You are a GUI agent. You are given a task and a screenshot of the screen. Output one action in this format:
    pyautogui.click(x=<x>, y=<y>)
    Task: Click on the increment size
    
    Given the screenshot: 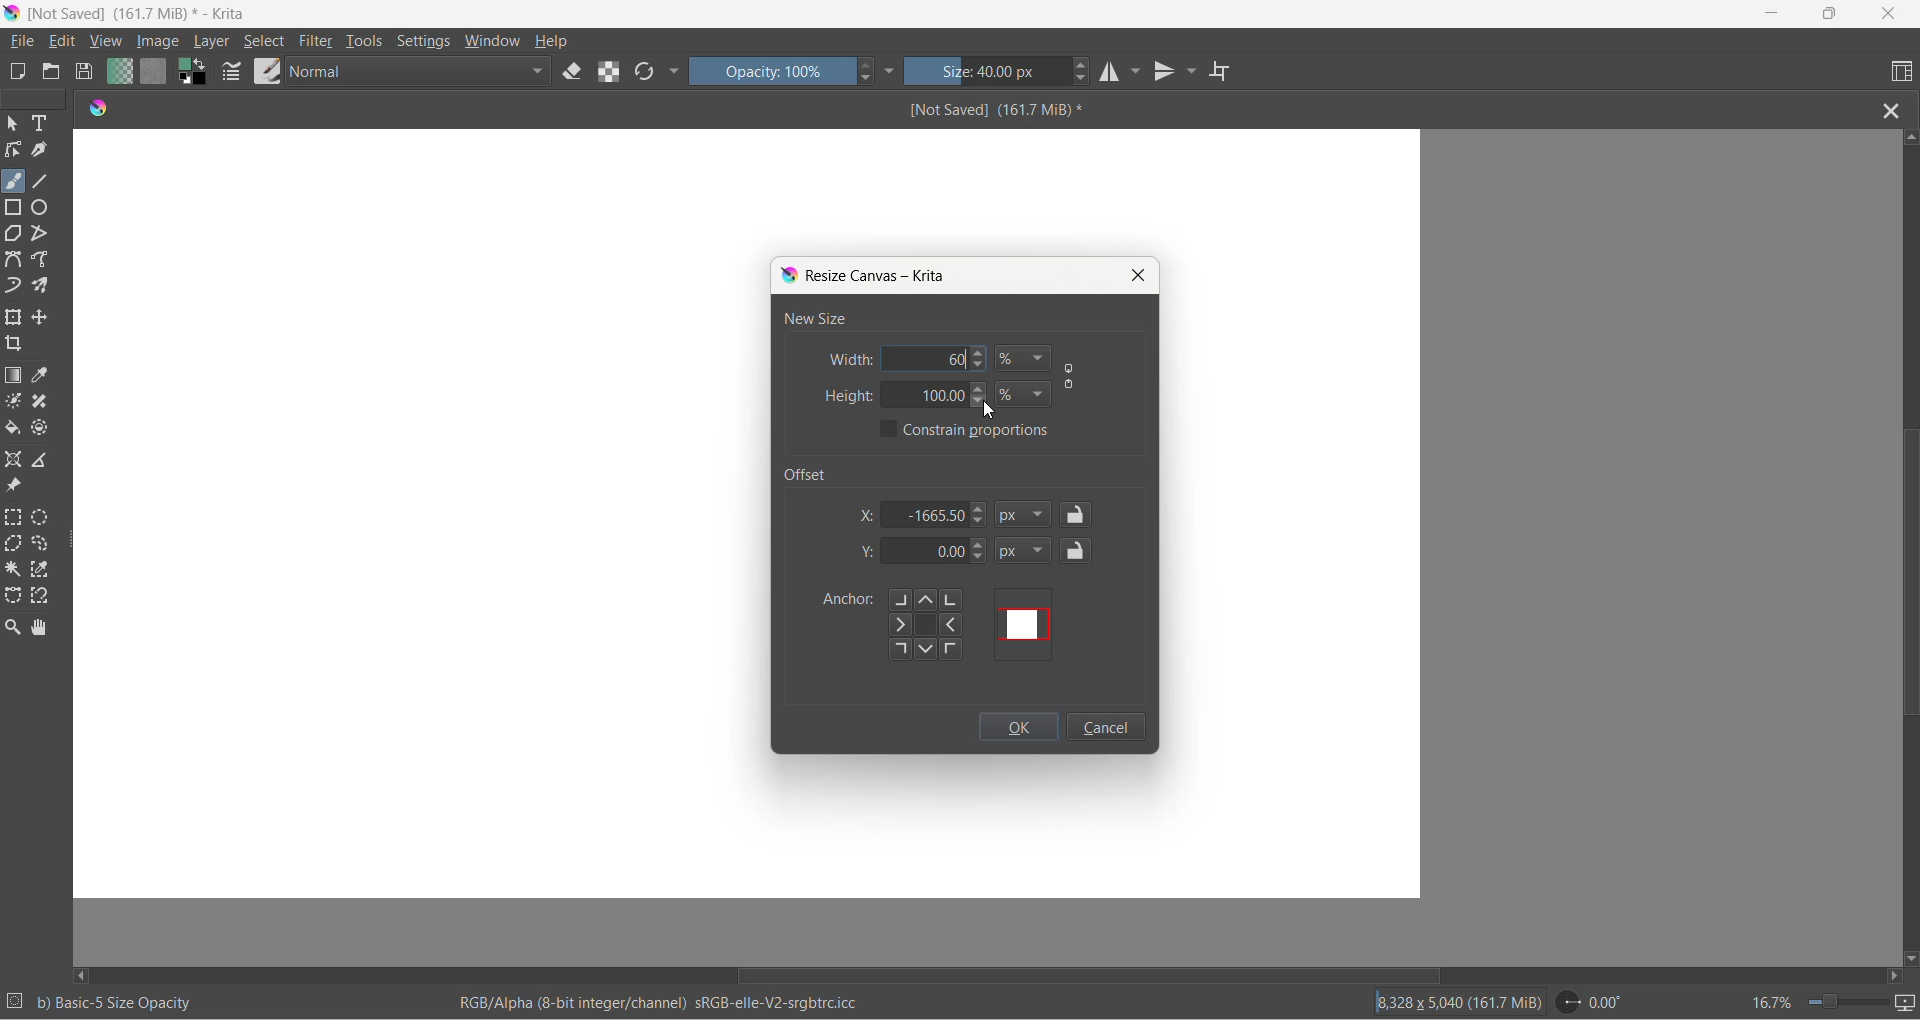 What is the action you would take?
    pyautogui.click(x=1083, y=63)
    